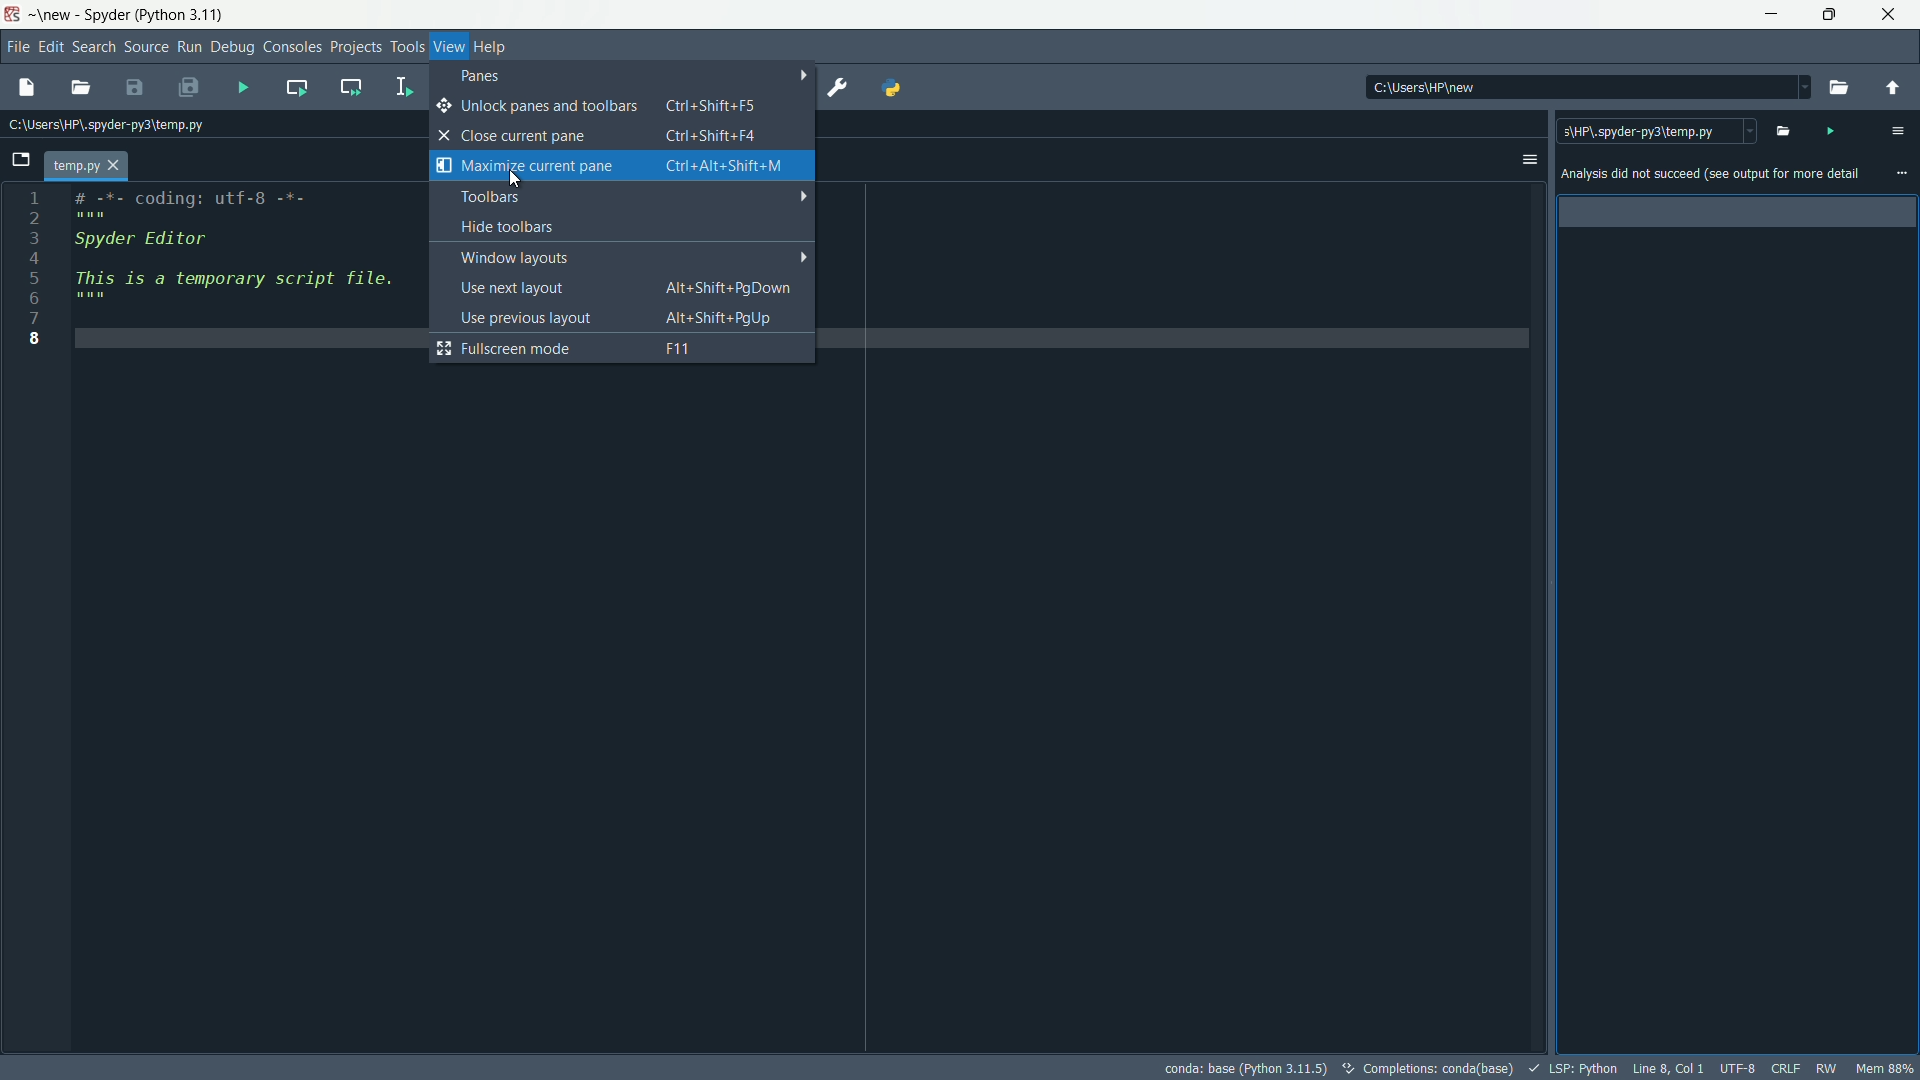 The width and height of the screenshot is (1920, 1080). What do you see at coordinates (134, 86) in the screenshot?
I see `save file` at bounding box center [134, 86].